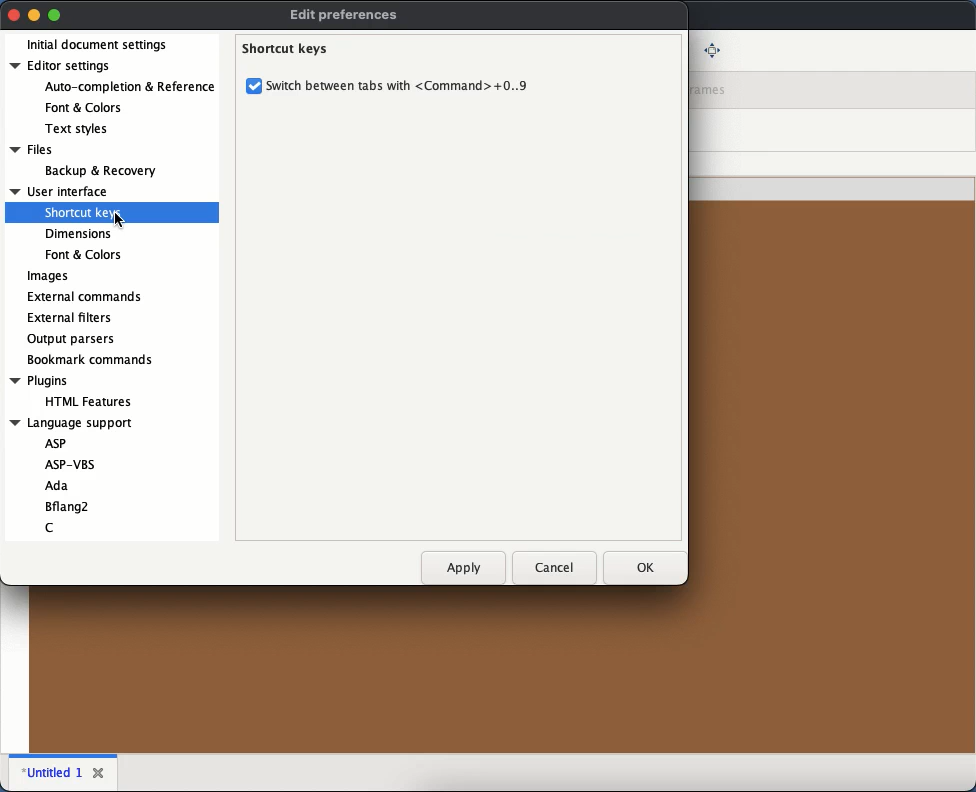  What do you see at coordinates (101, 403) in the screenshot?
I see `HIML Features` at bounding box center [101, 403].